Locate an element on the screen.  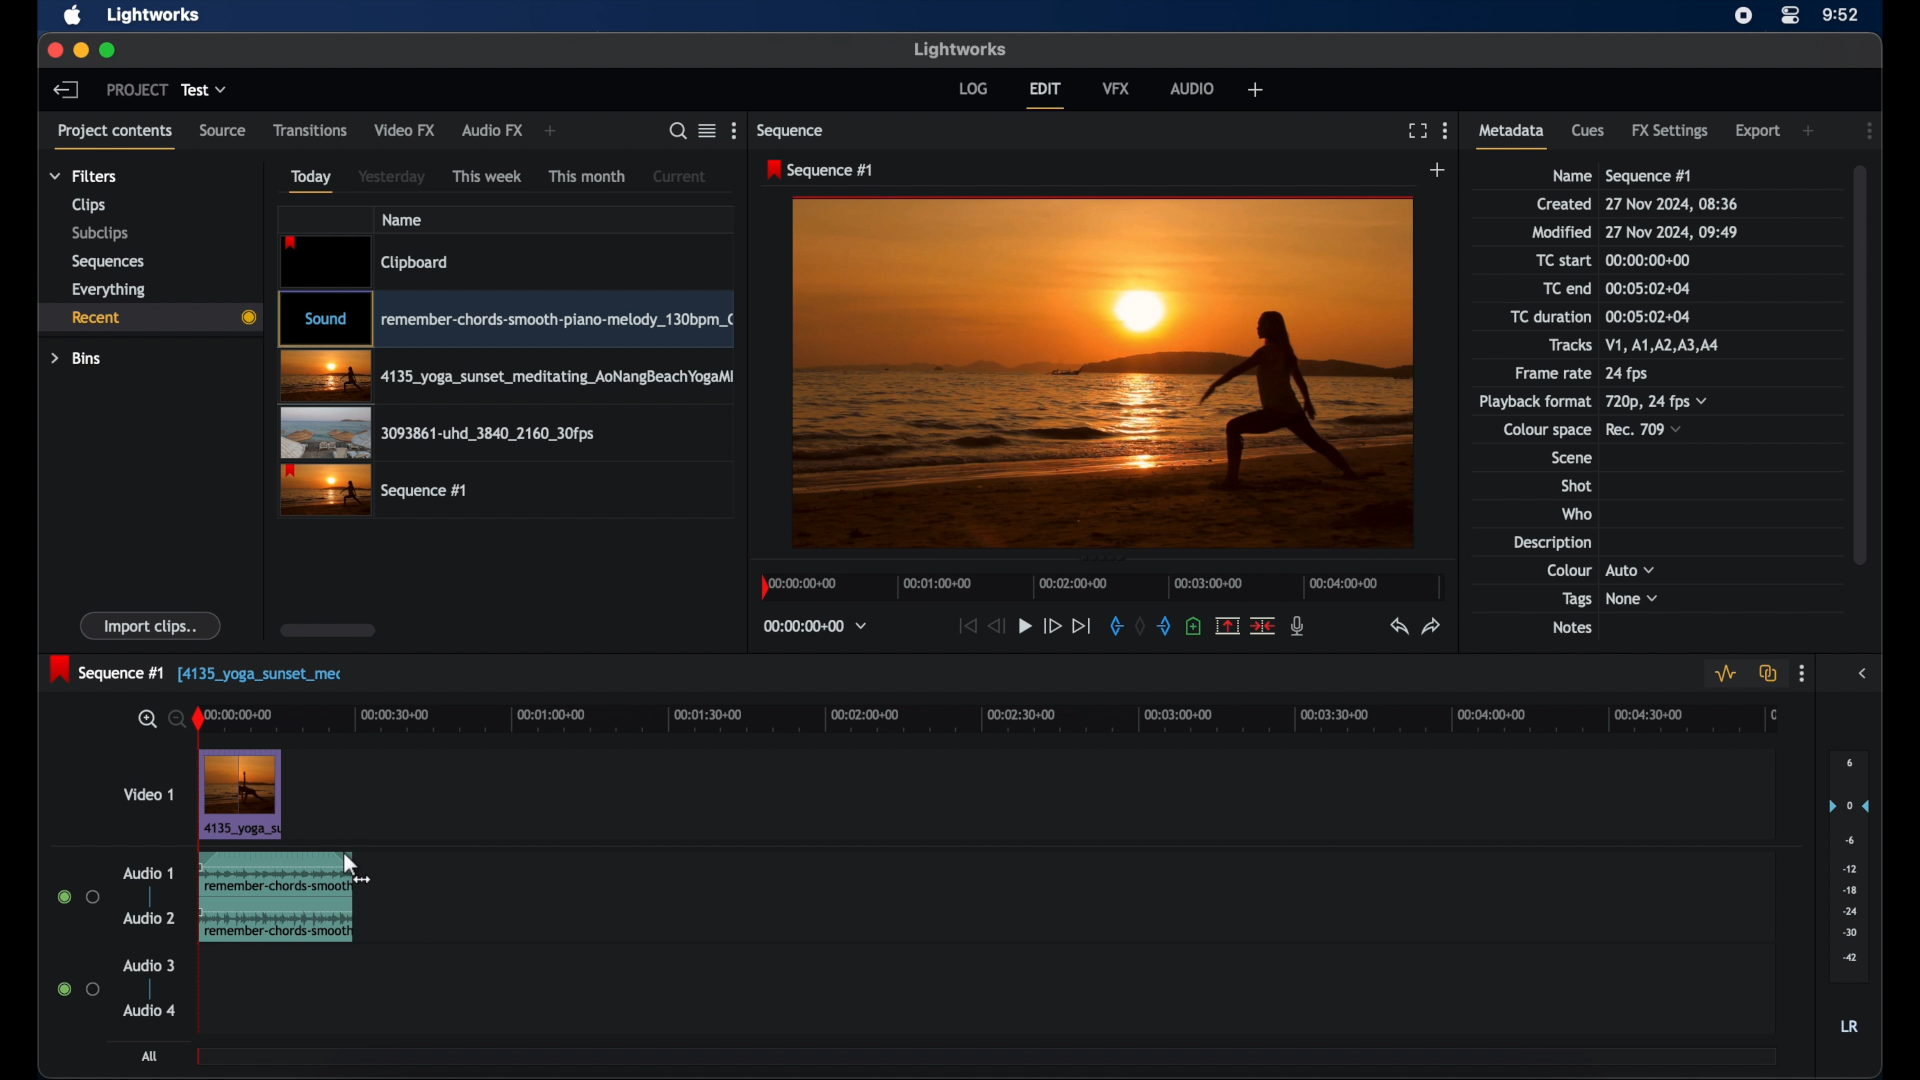
720p, 24fps is located at coordinates (1657, 401).